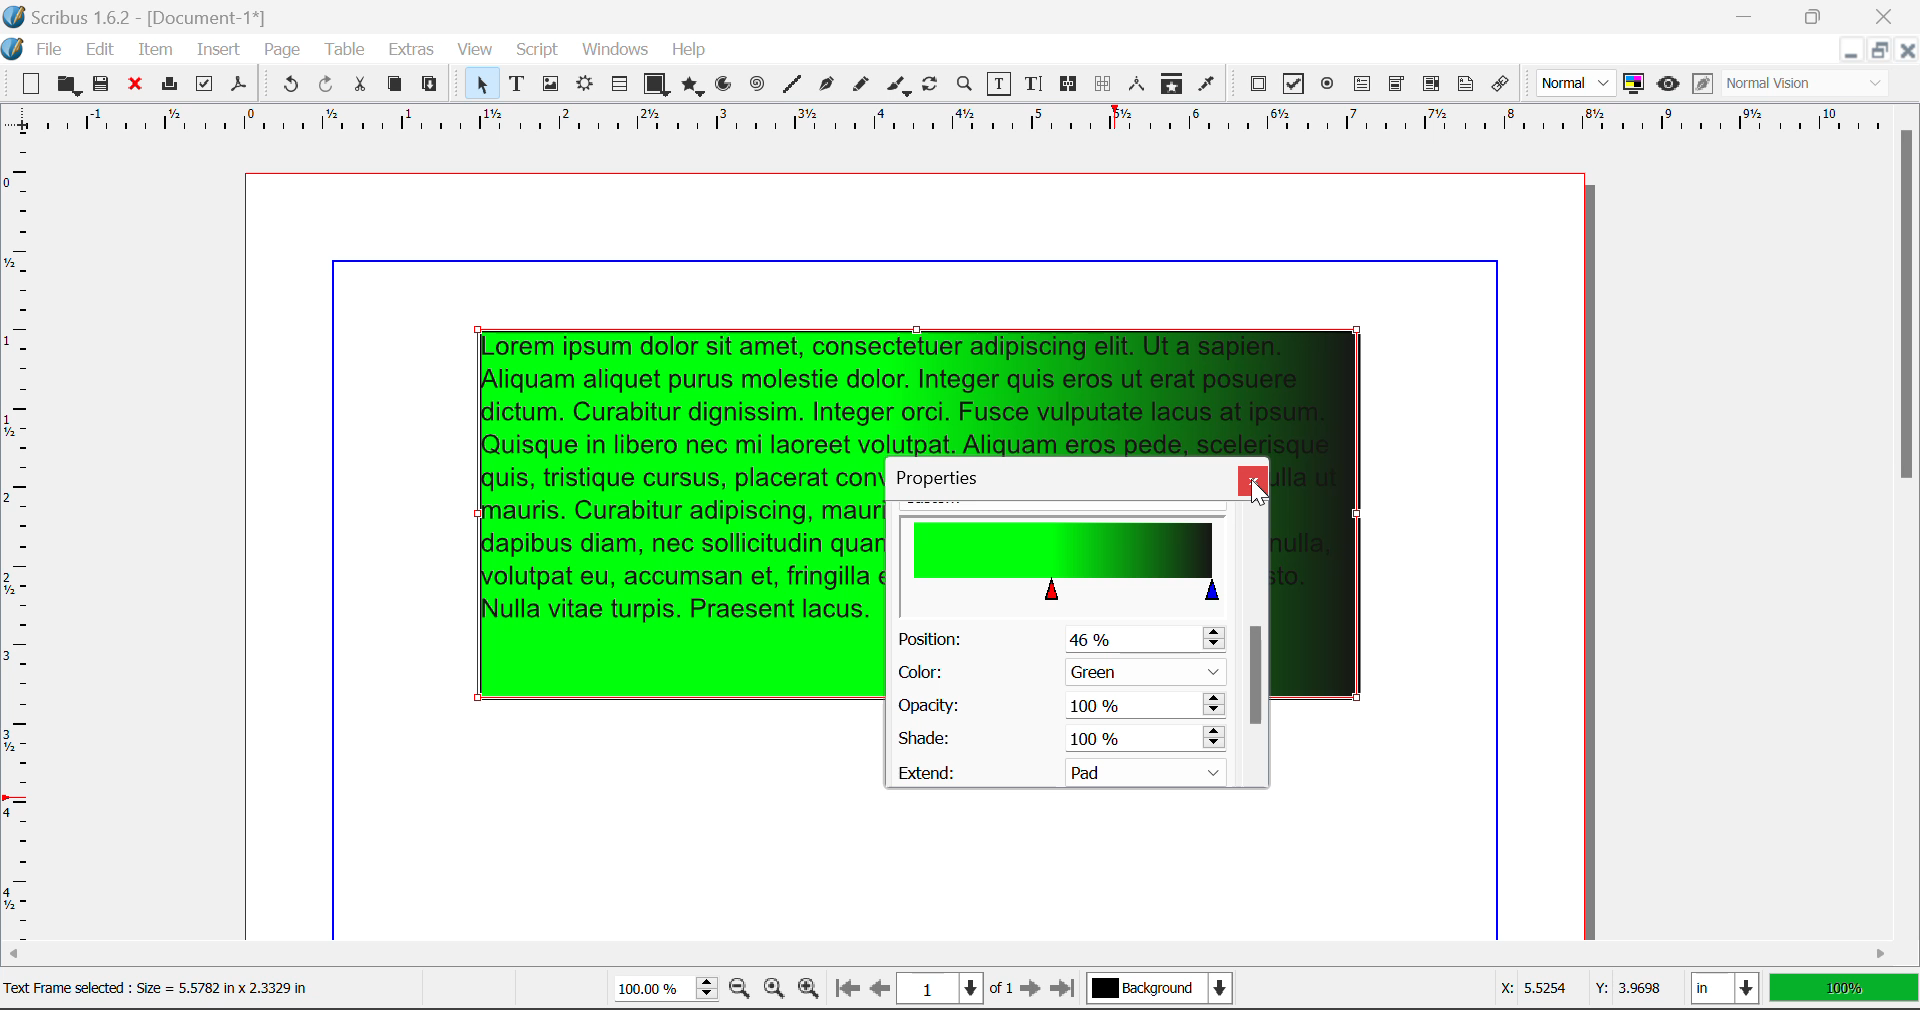  Describe the element at coordinates (103, 85) in the screenshot. I see `Save` at that location.